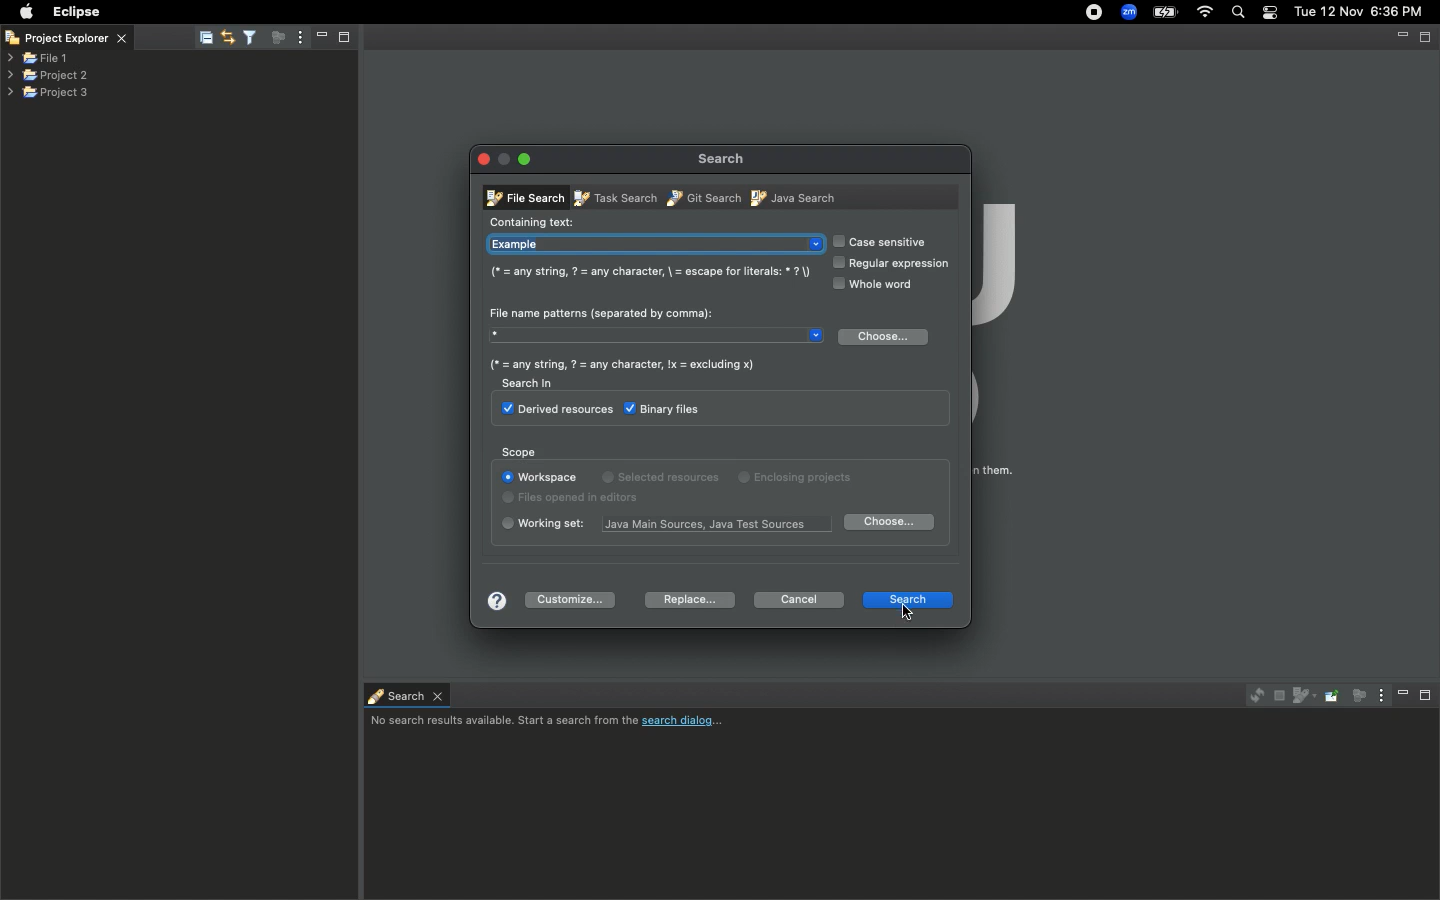 Image resolution: width=1440 pixels, height=900 pixels. What do you see at coordinates (655, 246) in the screenshot?
I see `Example` at bounding box center [655, 246].